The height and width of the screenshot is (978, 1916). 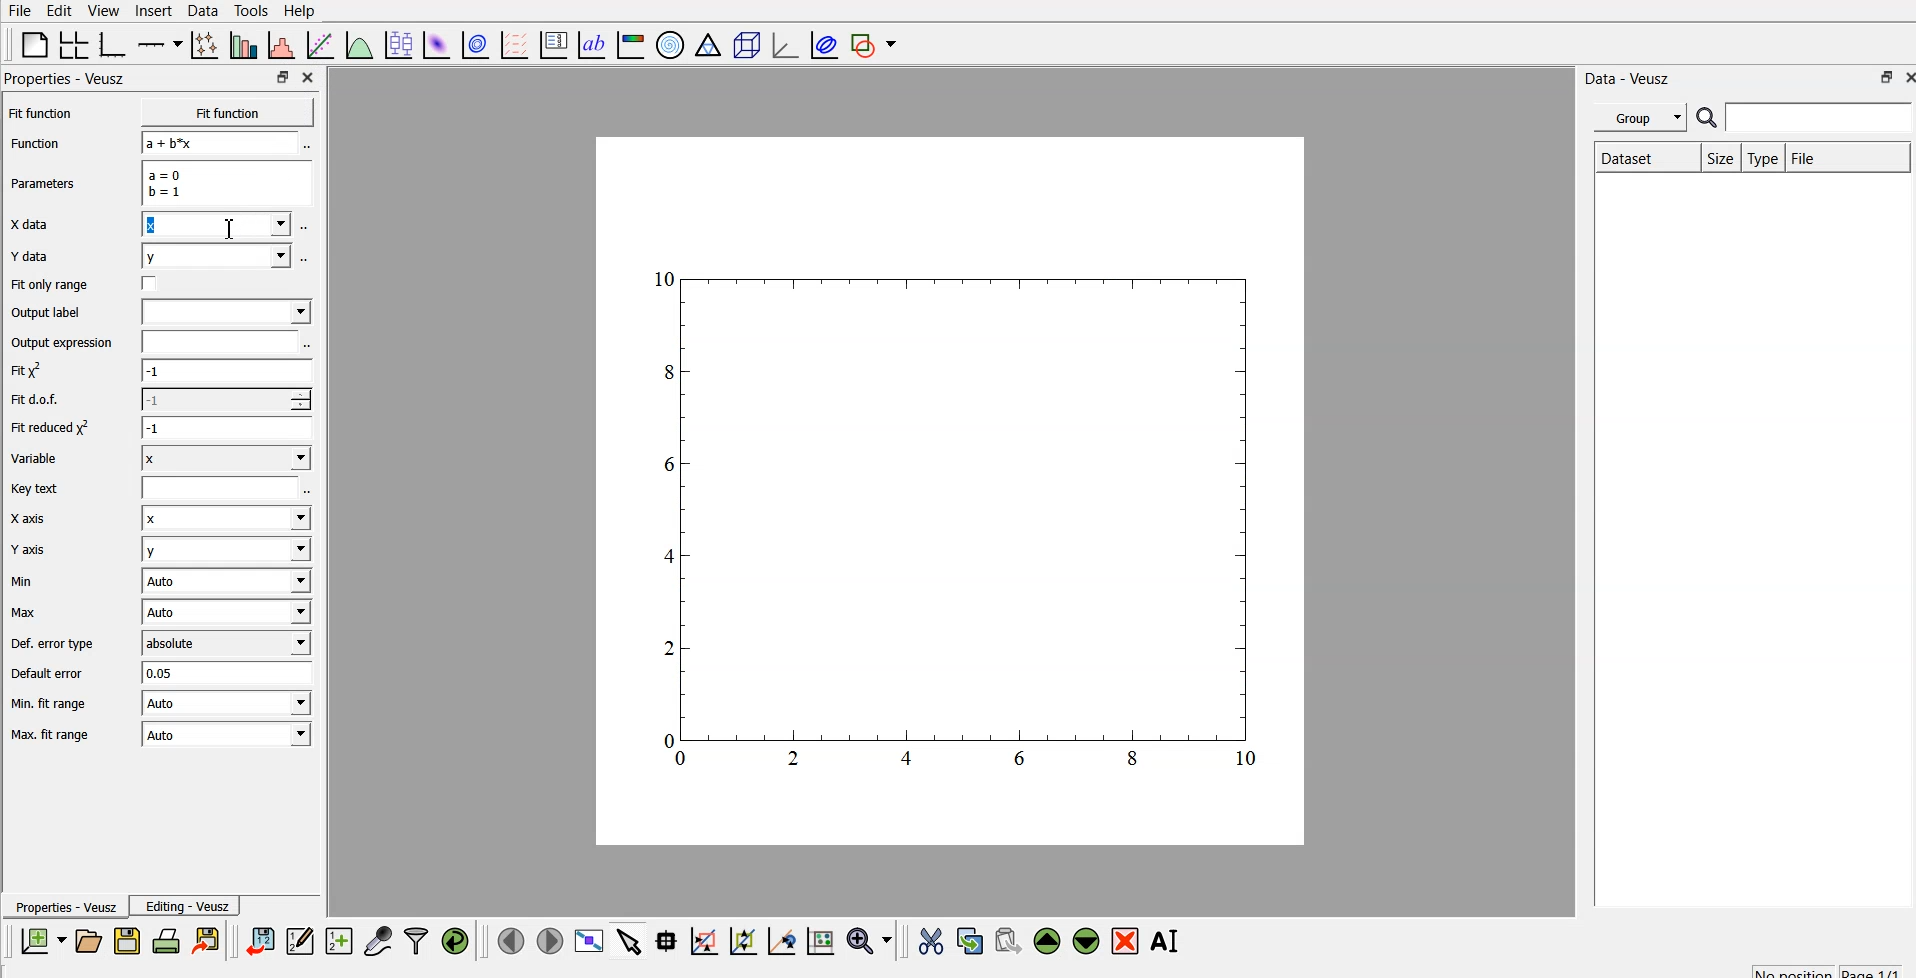 What do you see at coordinates (48, 372) in the screenshot?
I see `fit y^2` at bounding box center [48, 372].